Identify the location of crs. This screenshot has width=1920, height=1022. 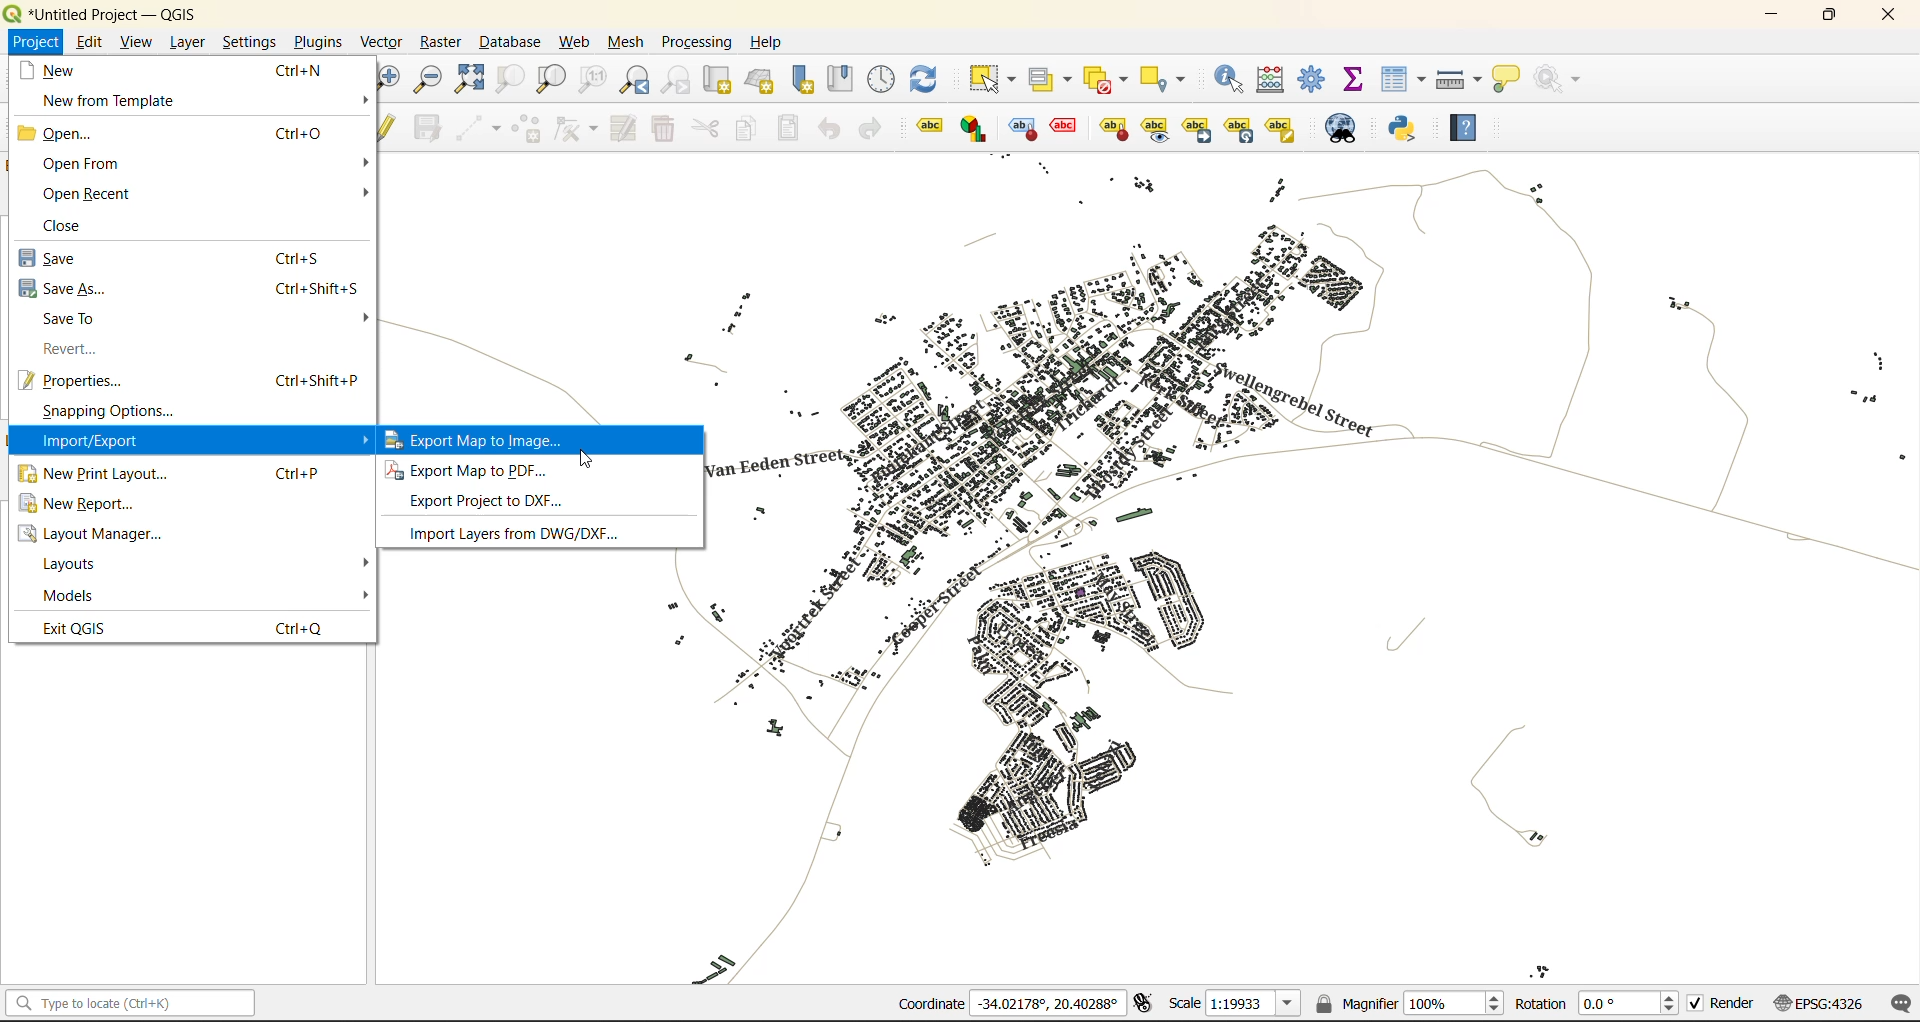
(1813, 1000).